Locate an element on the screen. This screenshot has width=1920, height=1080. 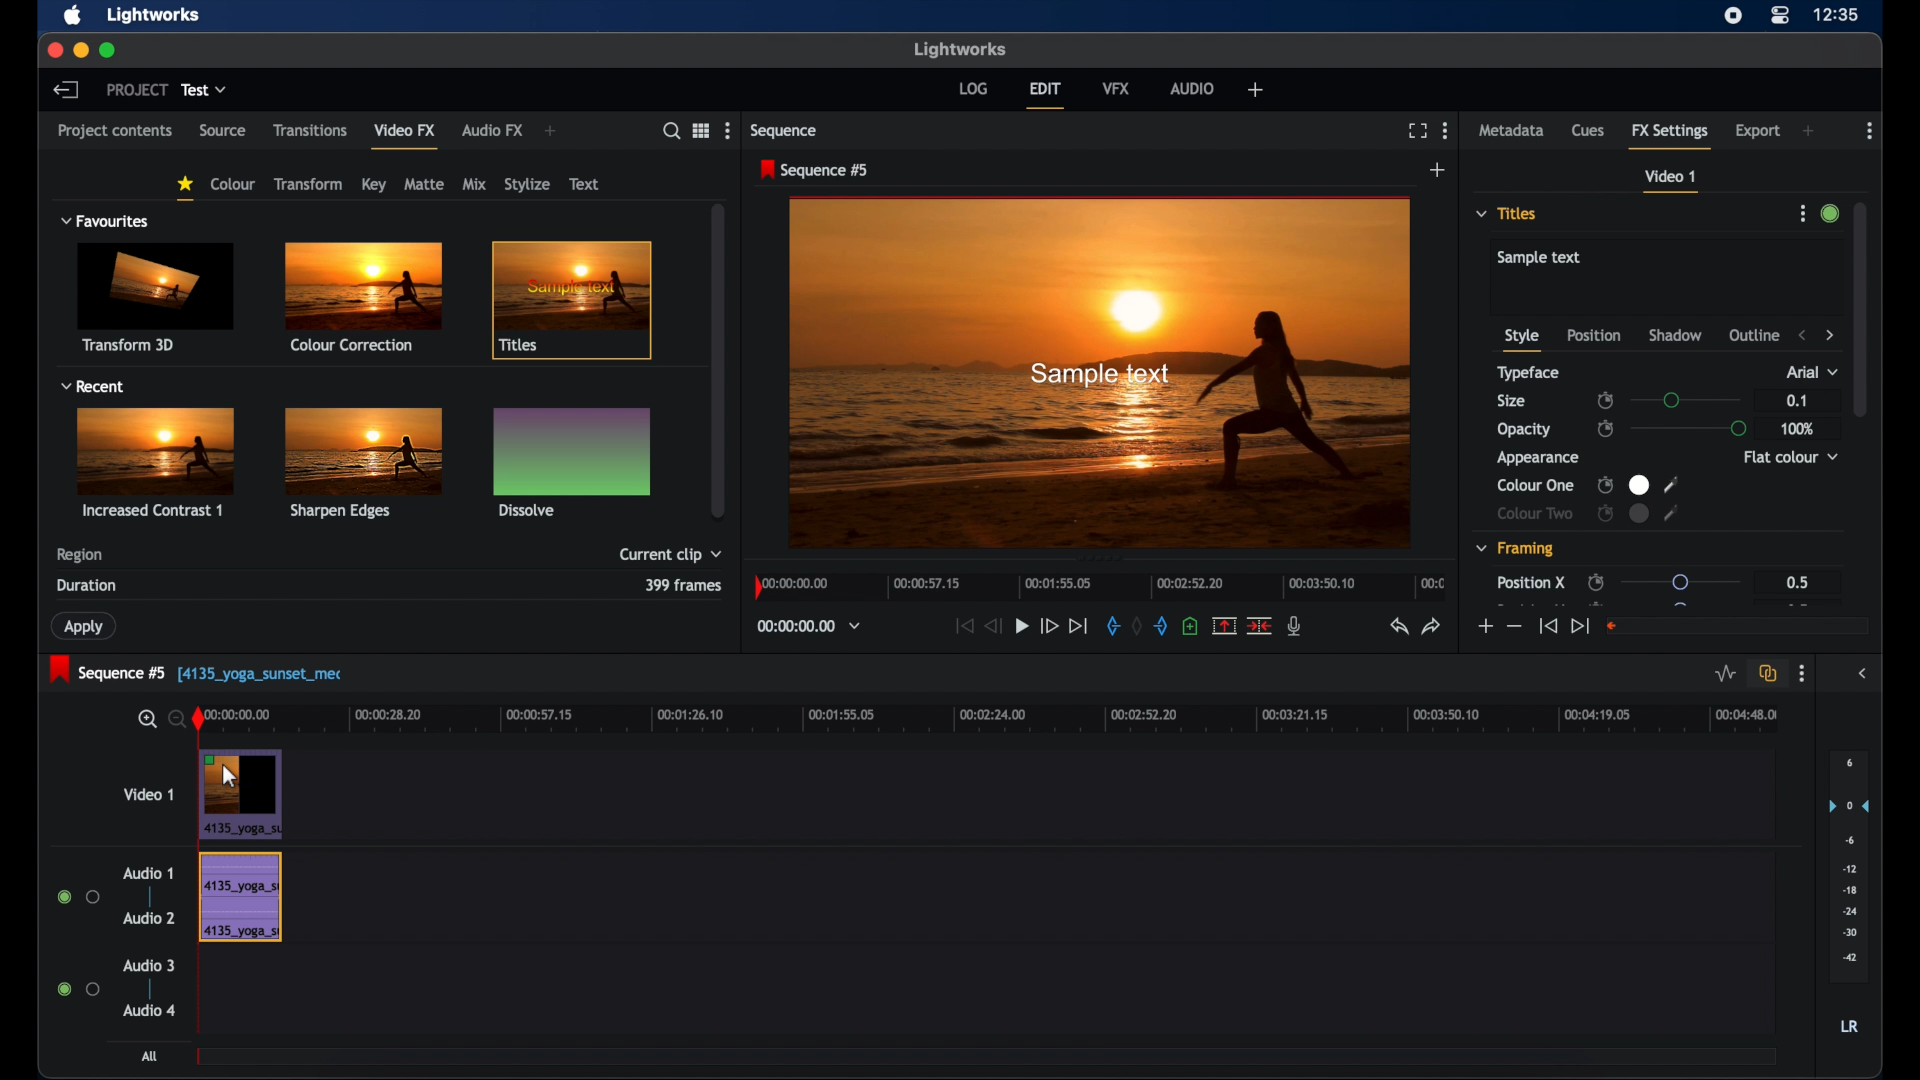
audio fx is located at coordinates (494, 130).